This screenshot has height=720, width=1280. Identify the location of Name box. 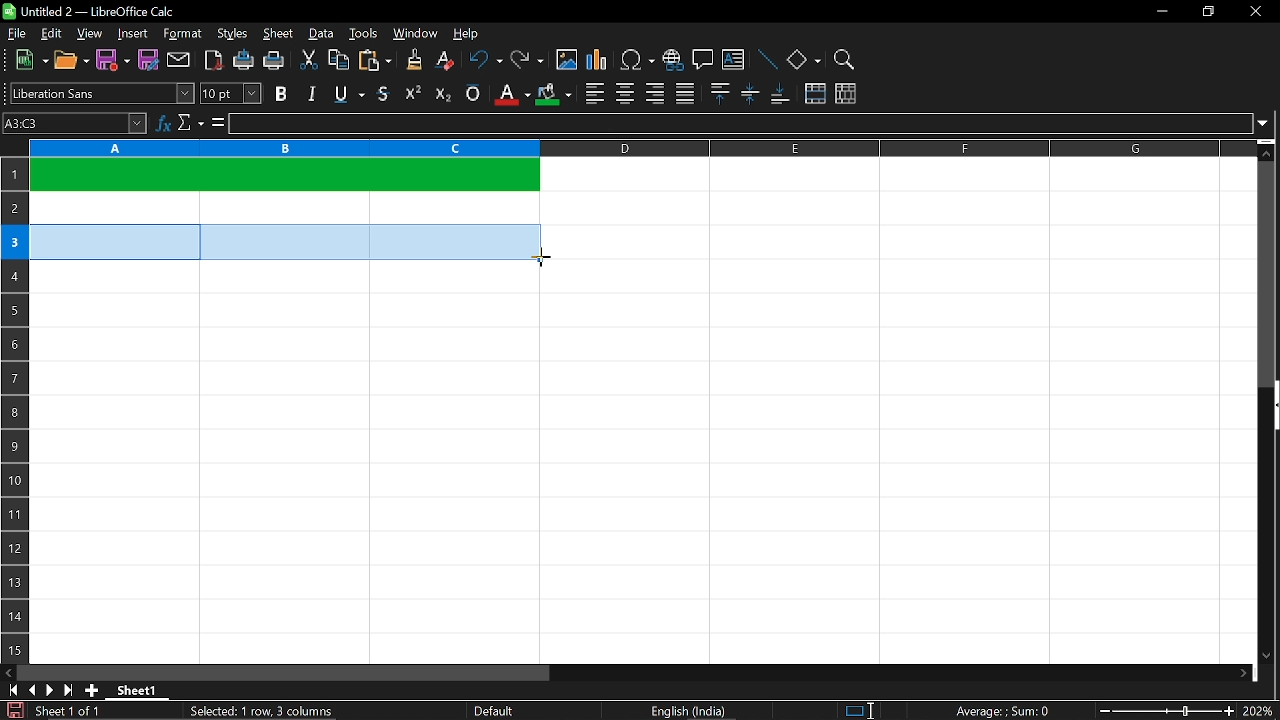
(75, 124).